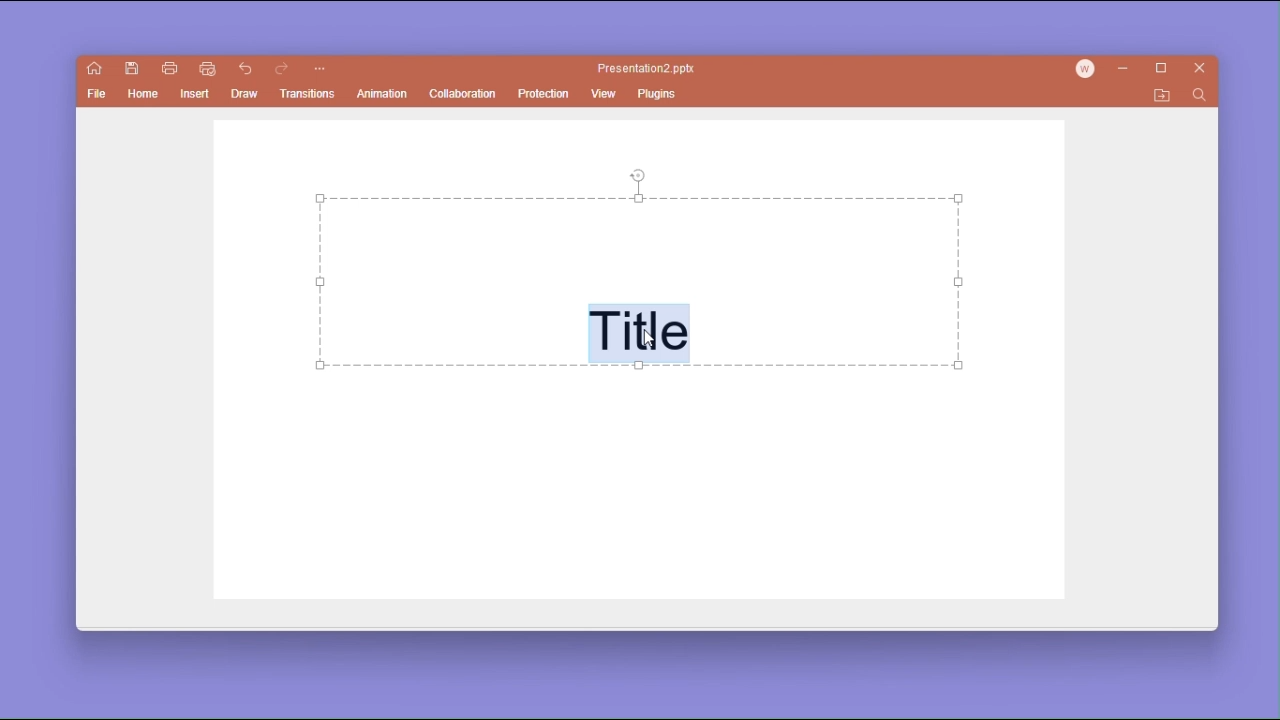 The image size is (1280, 720). I want to click on rotate tool, so click(639, 174).